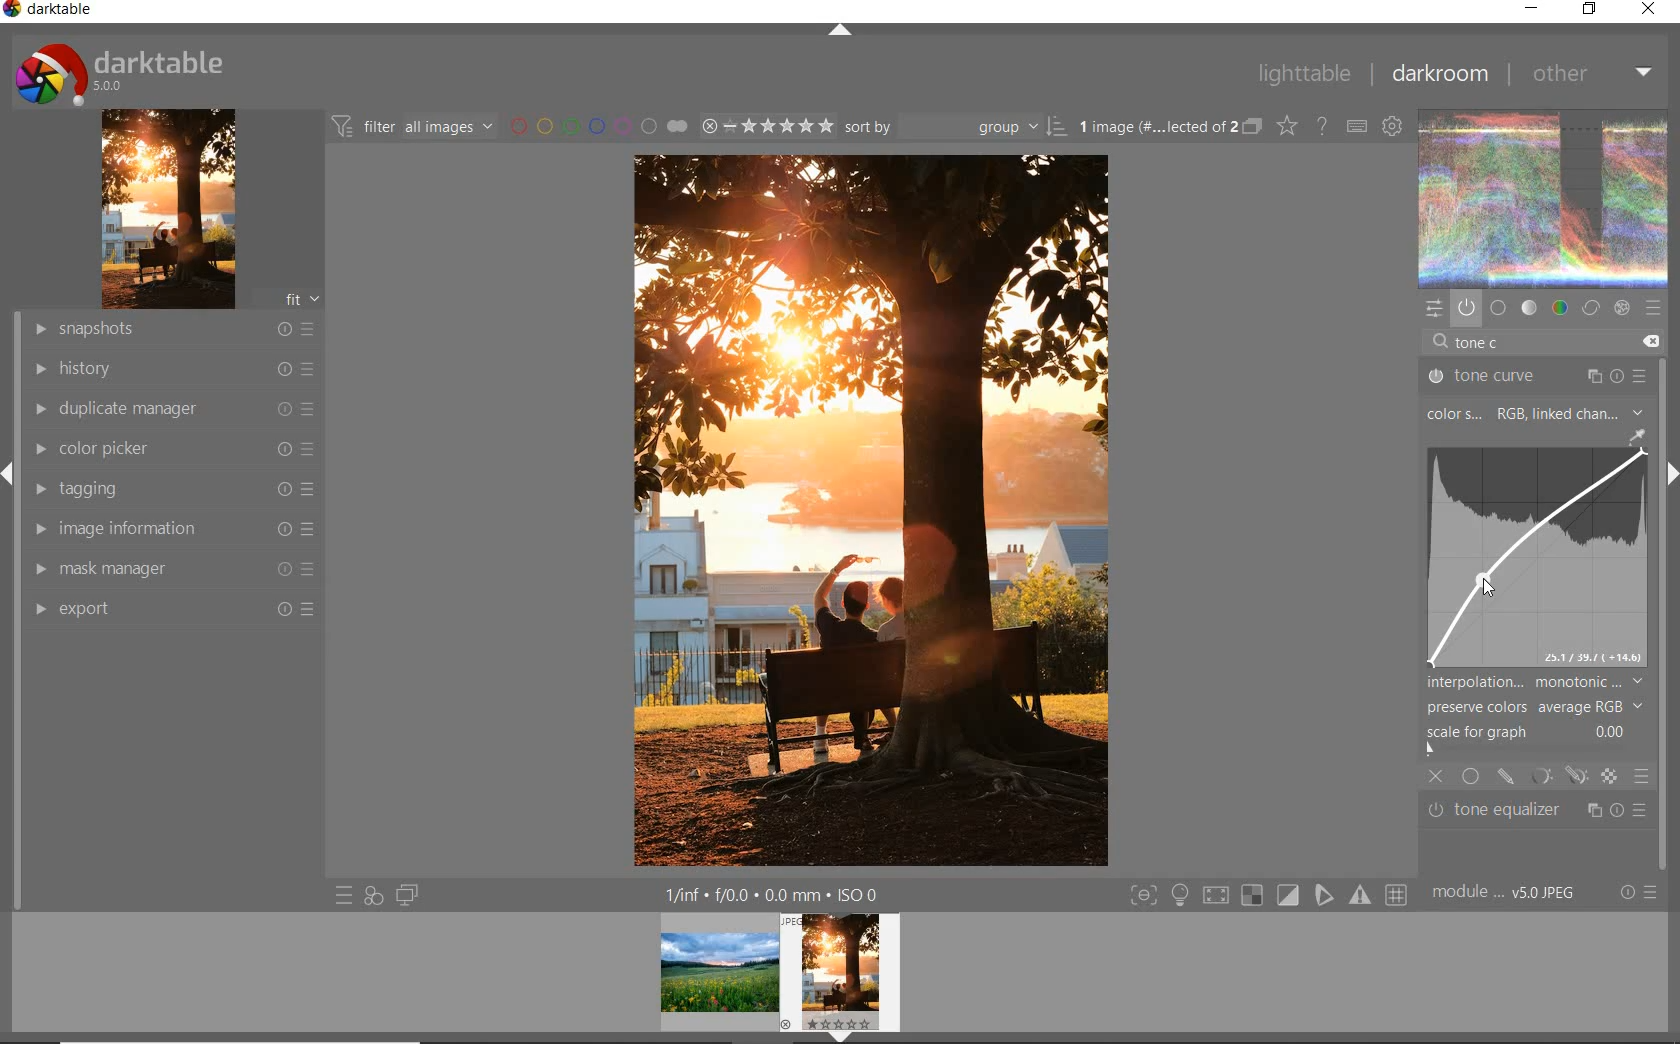 Image resolution: width=1680 pixels, height=1044 pixels. What do you see at coordinates (1485, 342) in the screenshot?
I see `INPUT VALUE` at bounding box center [1485, 342].